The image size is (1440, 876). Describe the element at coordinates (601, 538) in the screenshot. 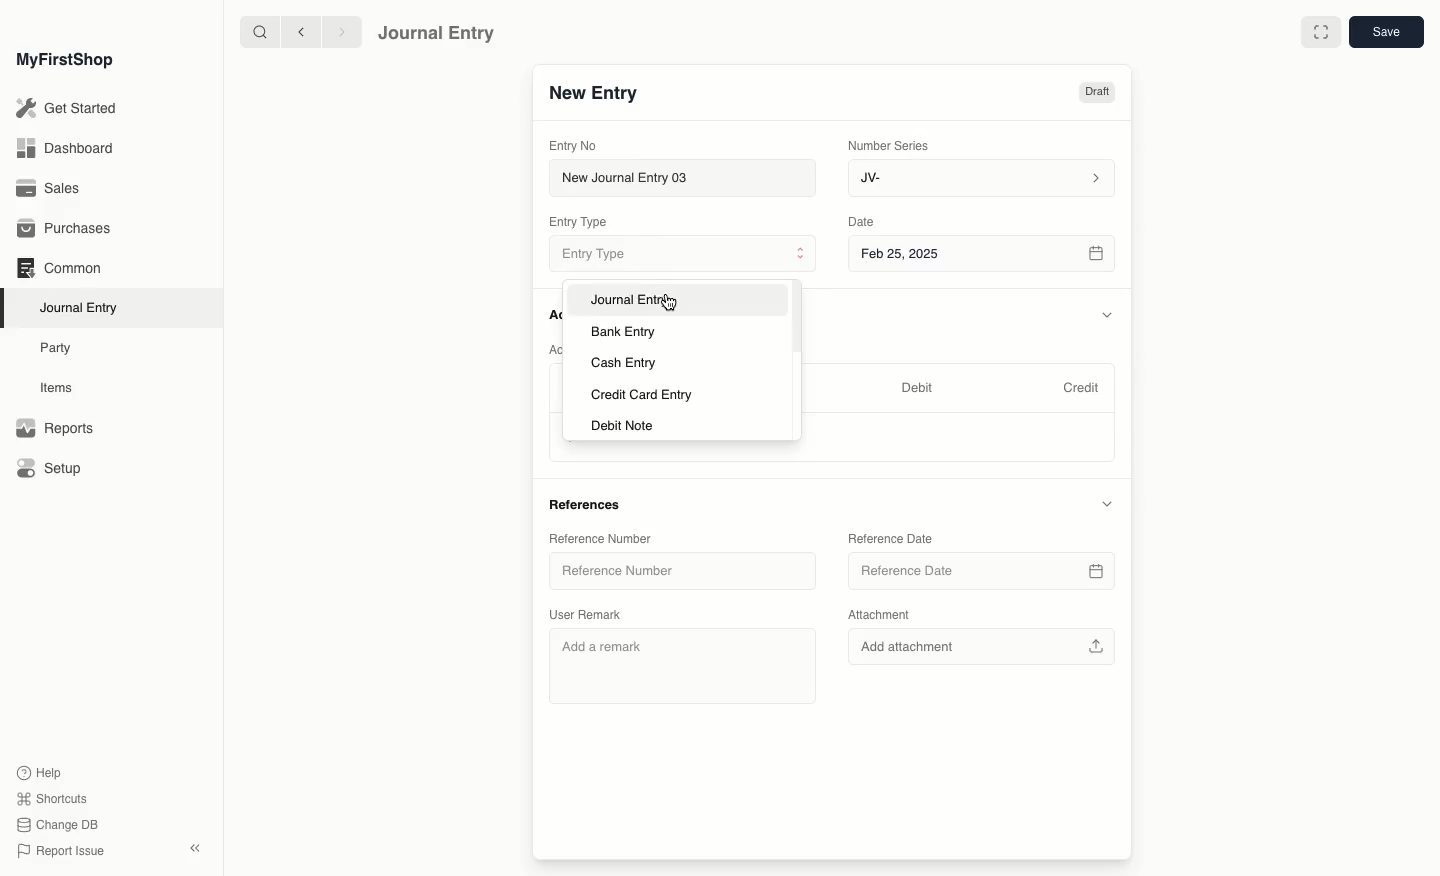

I see `Reference Number` at that location.